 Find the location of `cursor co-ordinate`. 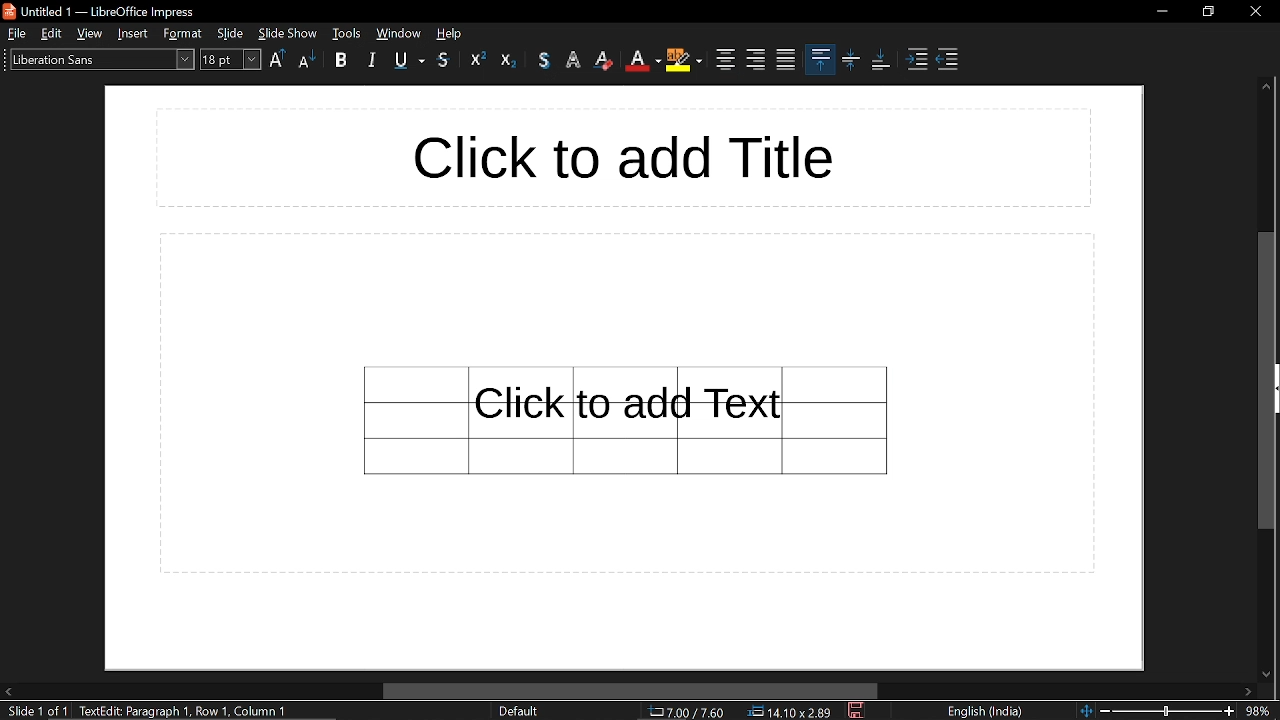

cursor co-ordinate is located at coordinates (686, 712).